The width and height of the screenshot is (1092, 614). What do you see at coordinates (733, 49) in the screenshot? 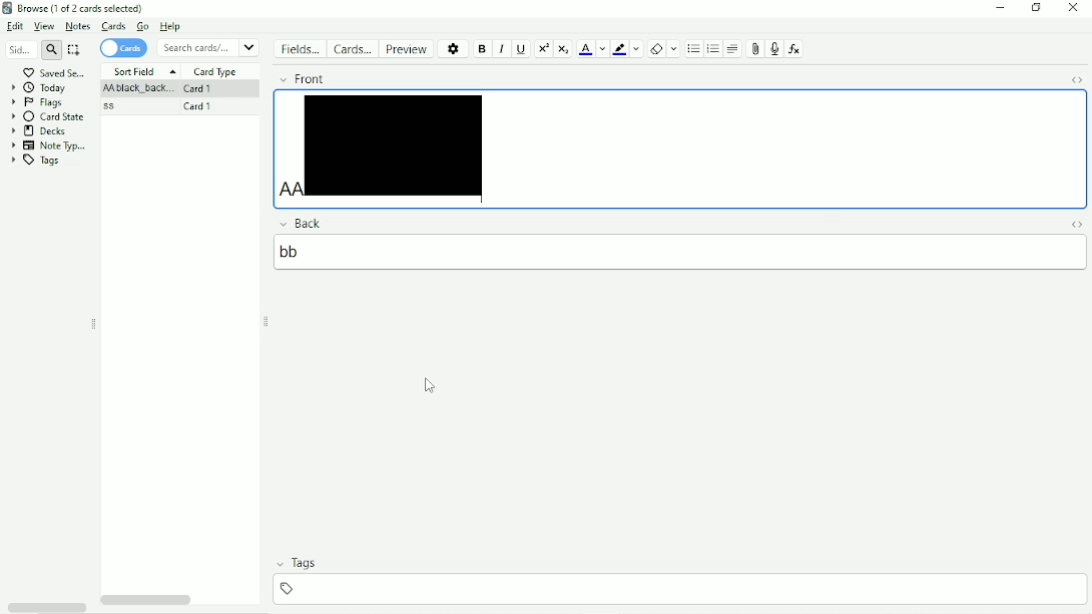
I see `Alignment` at bounding box center [733, 49].